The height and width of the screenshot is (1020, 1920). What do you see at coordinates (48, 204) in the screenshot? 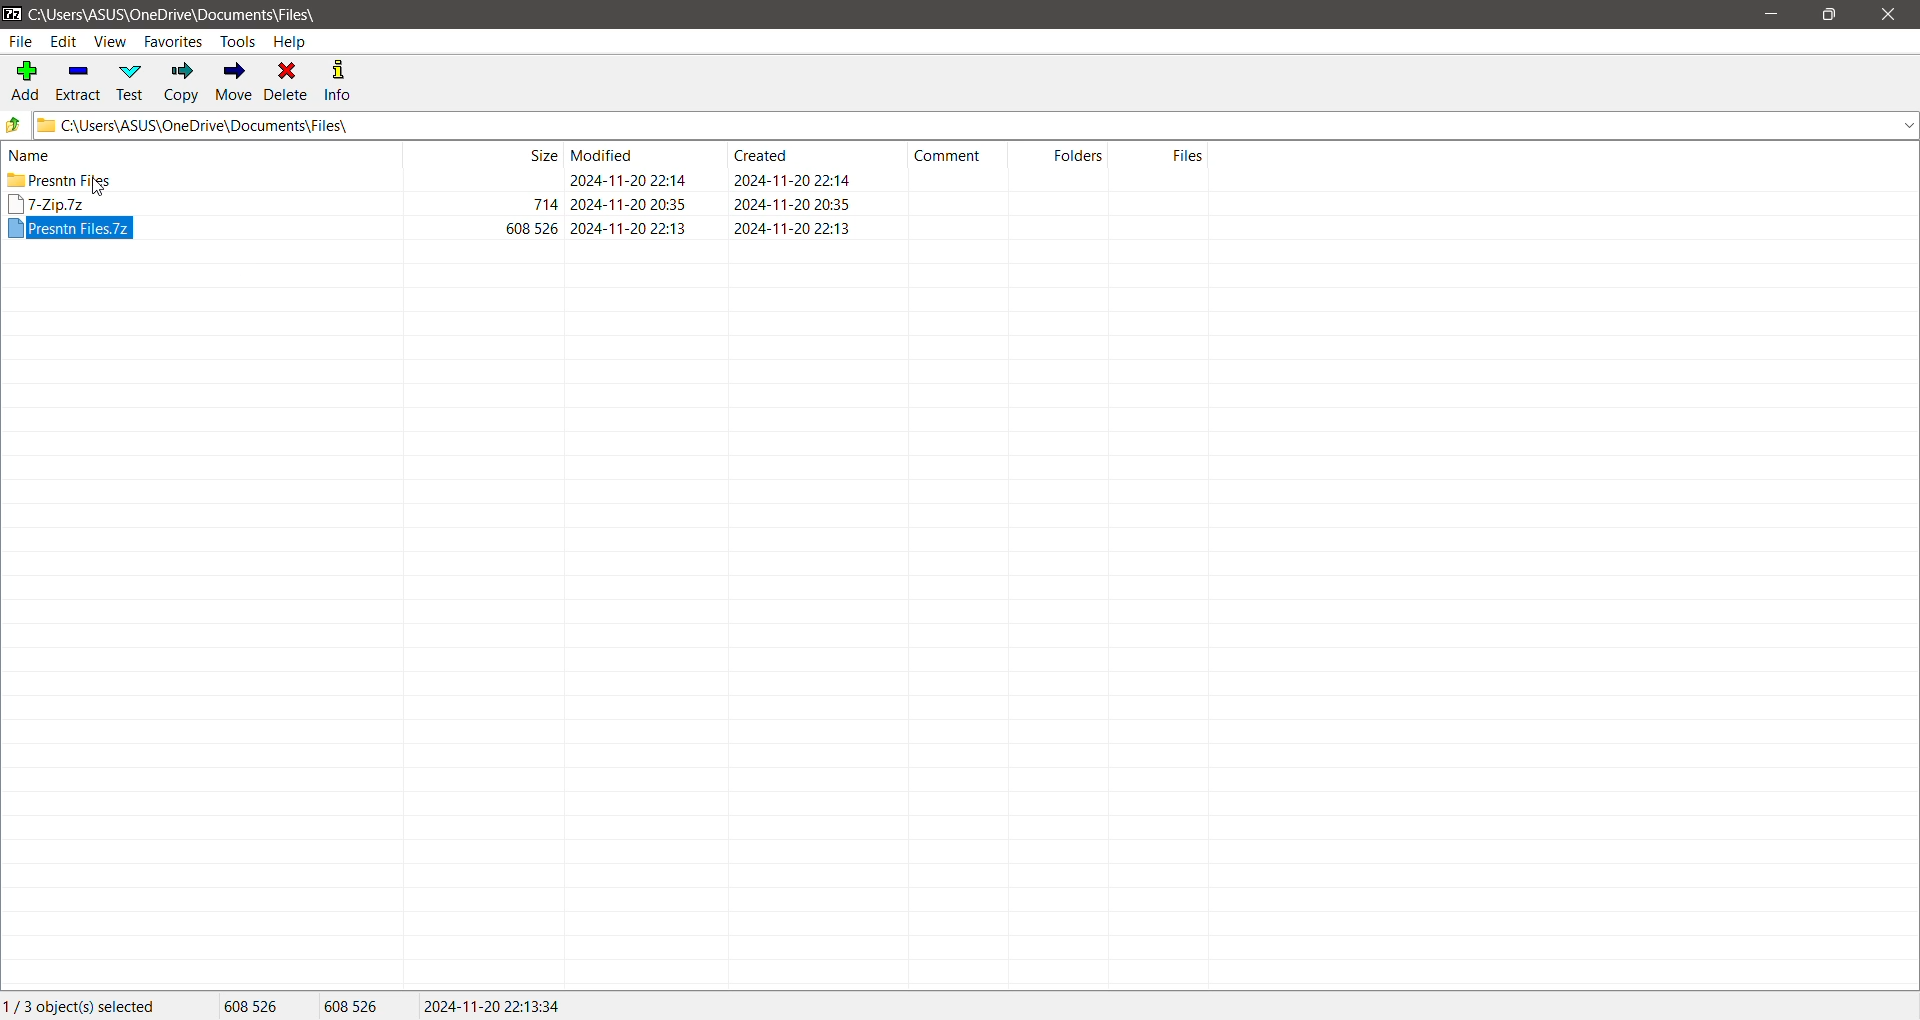
I see `file` at bounding box center [48, 204].